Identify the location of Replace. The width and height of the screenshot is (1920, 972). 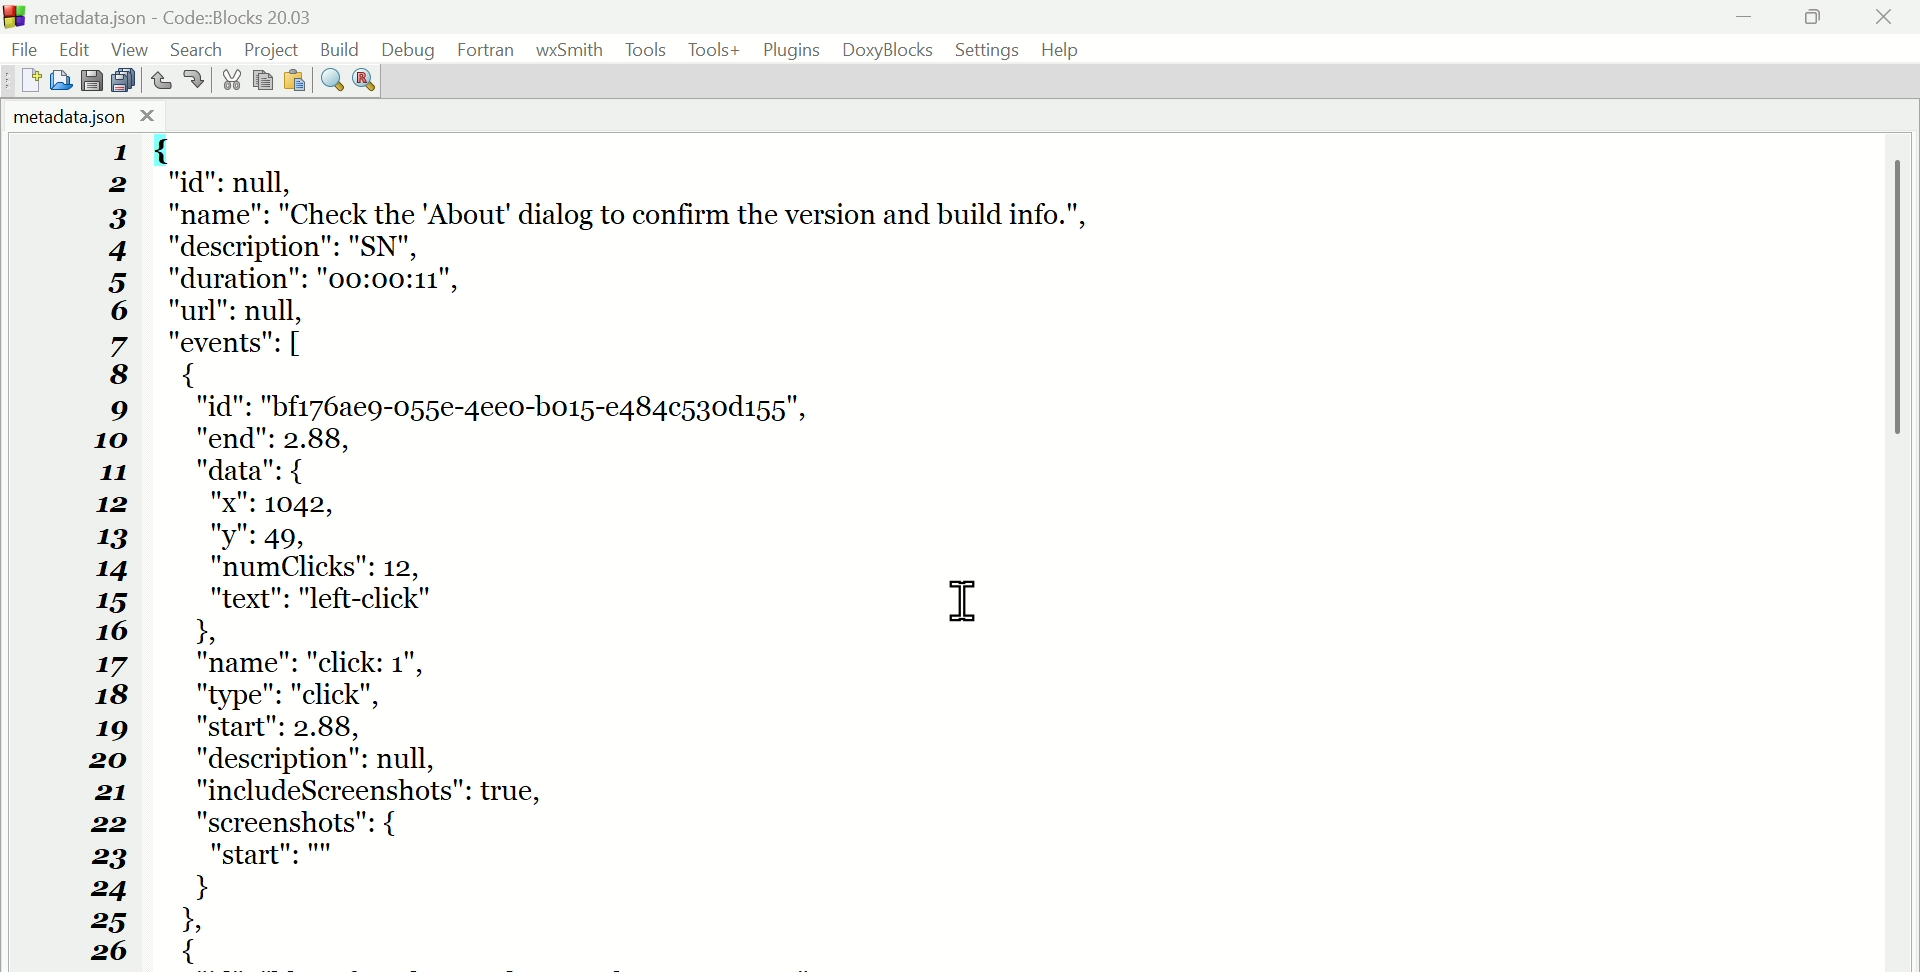
(364, 78).